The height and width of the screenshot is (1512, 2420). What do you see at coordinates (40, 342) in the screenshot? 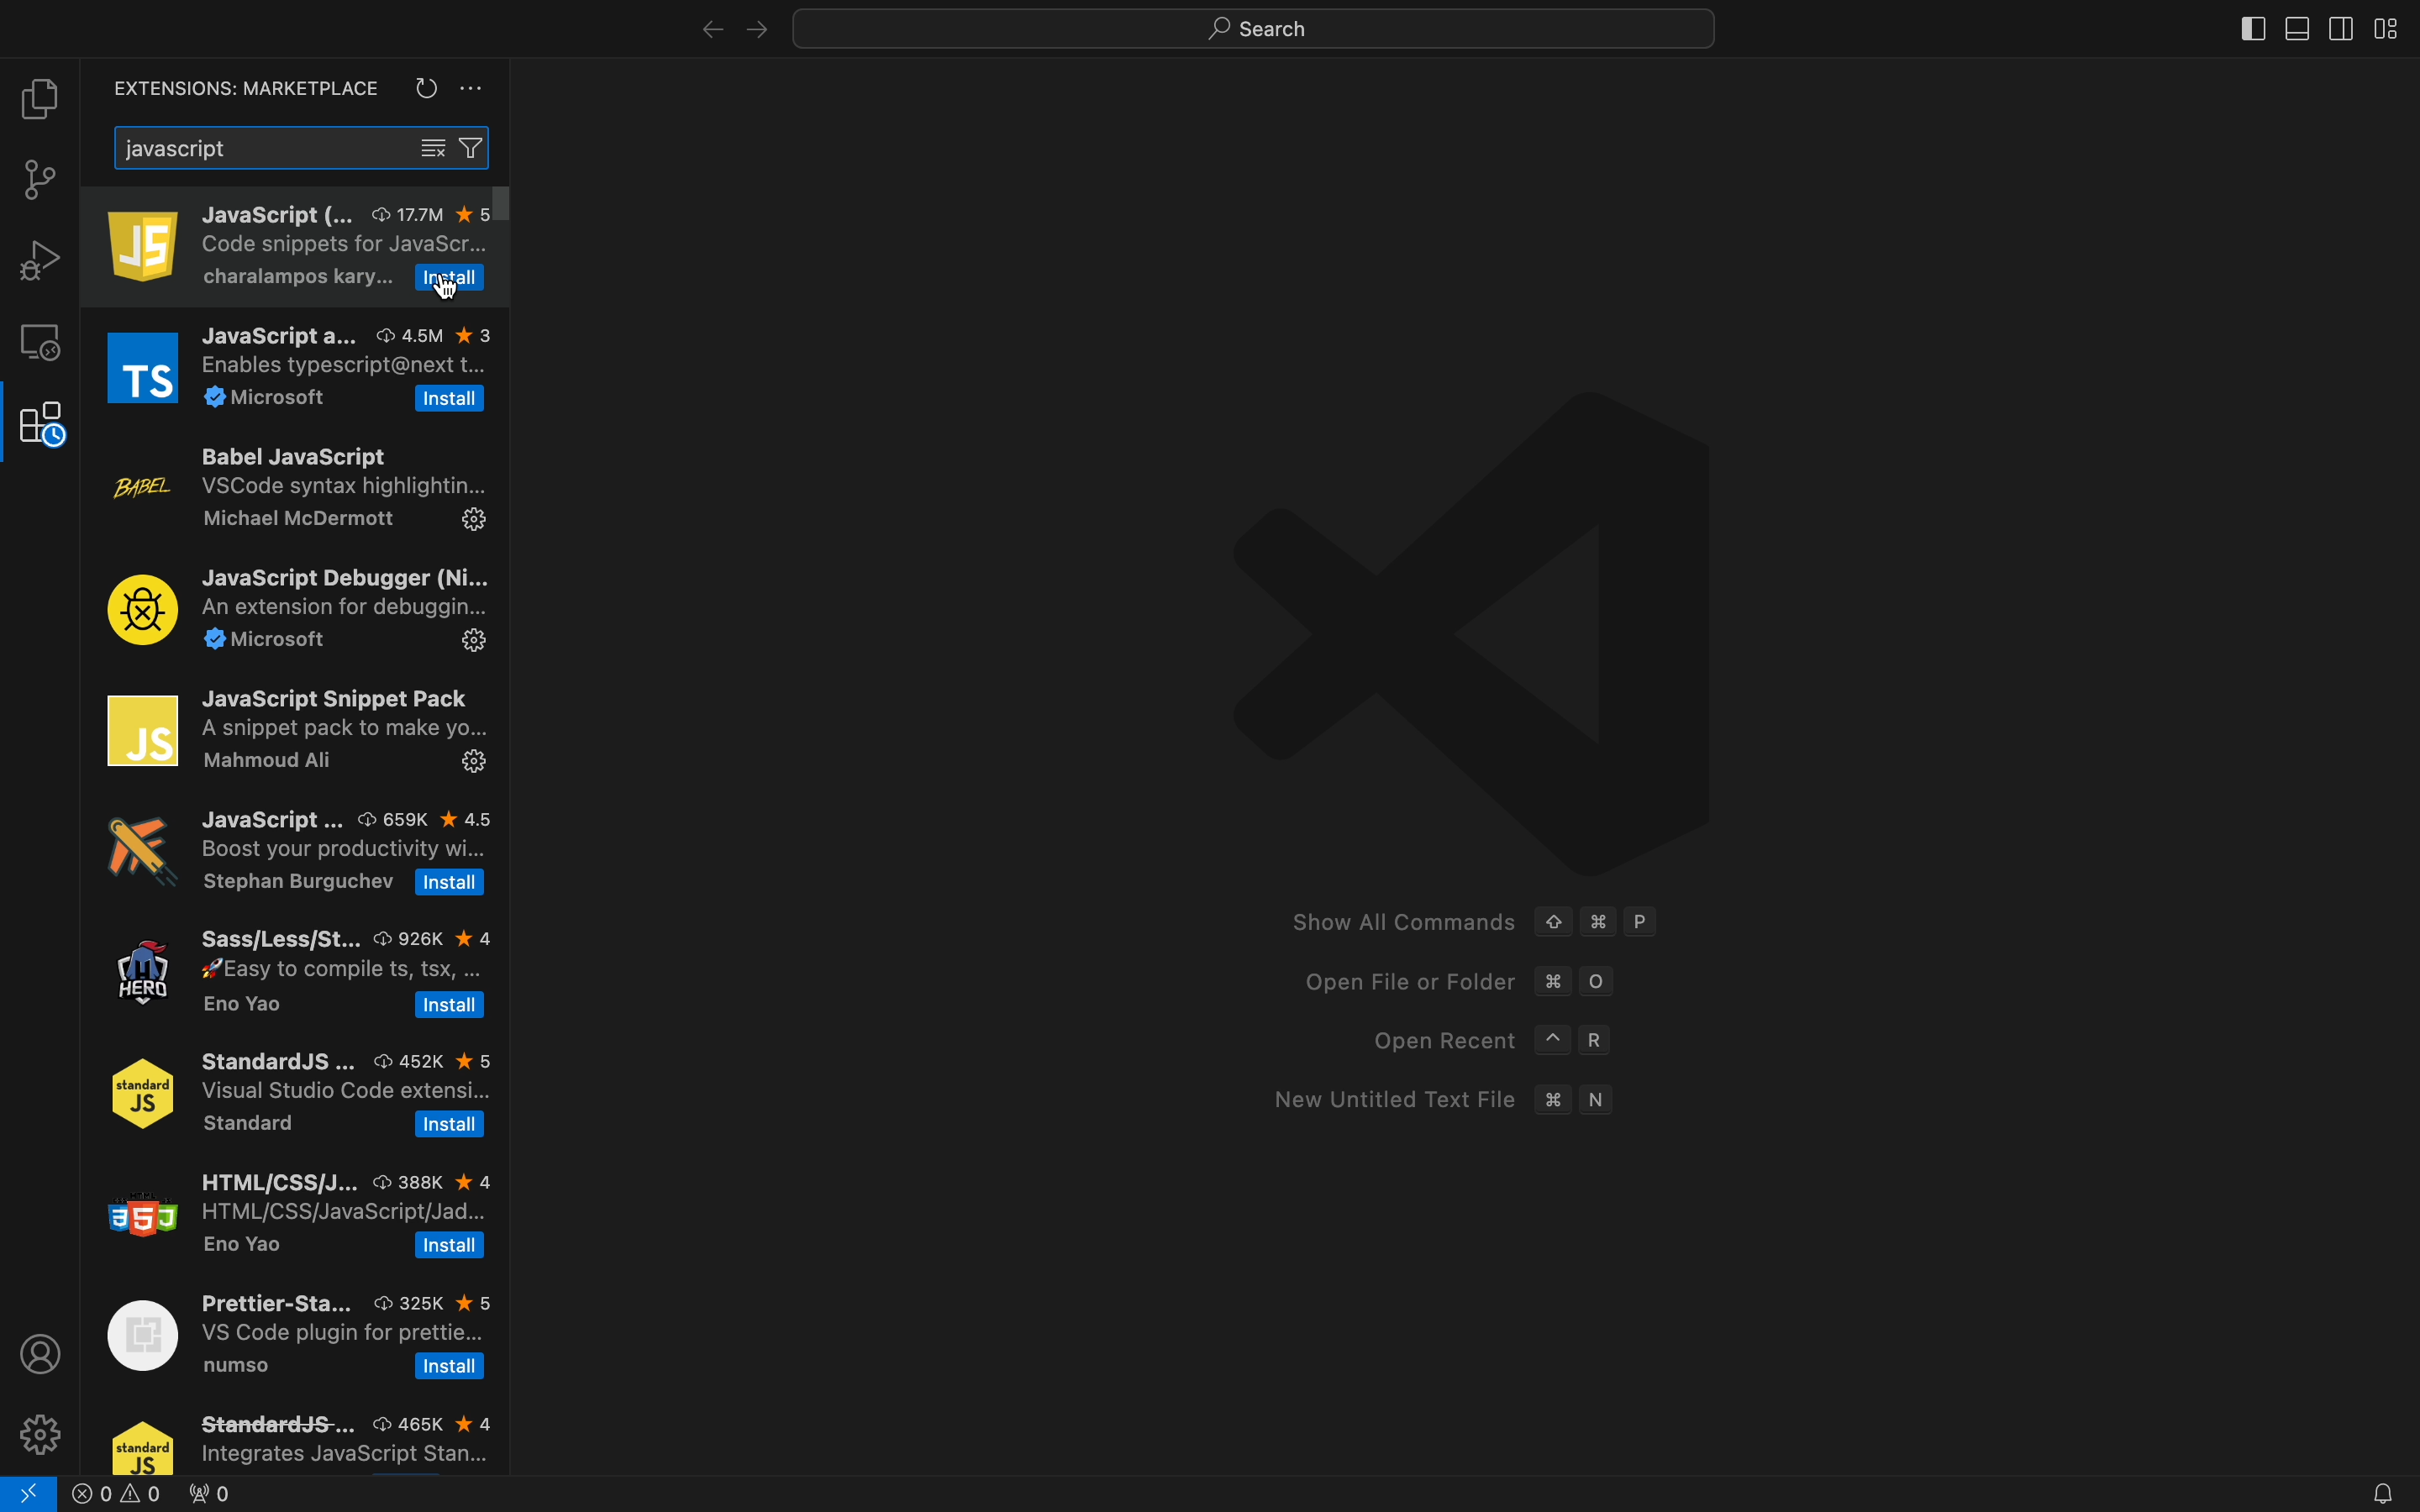
I see `remote explore` at bounding box center [40, 342].